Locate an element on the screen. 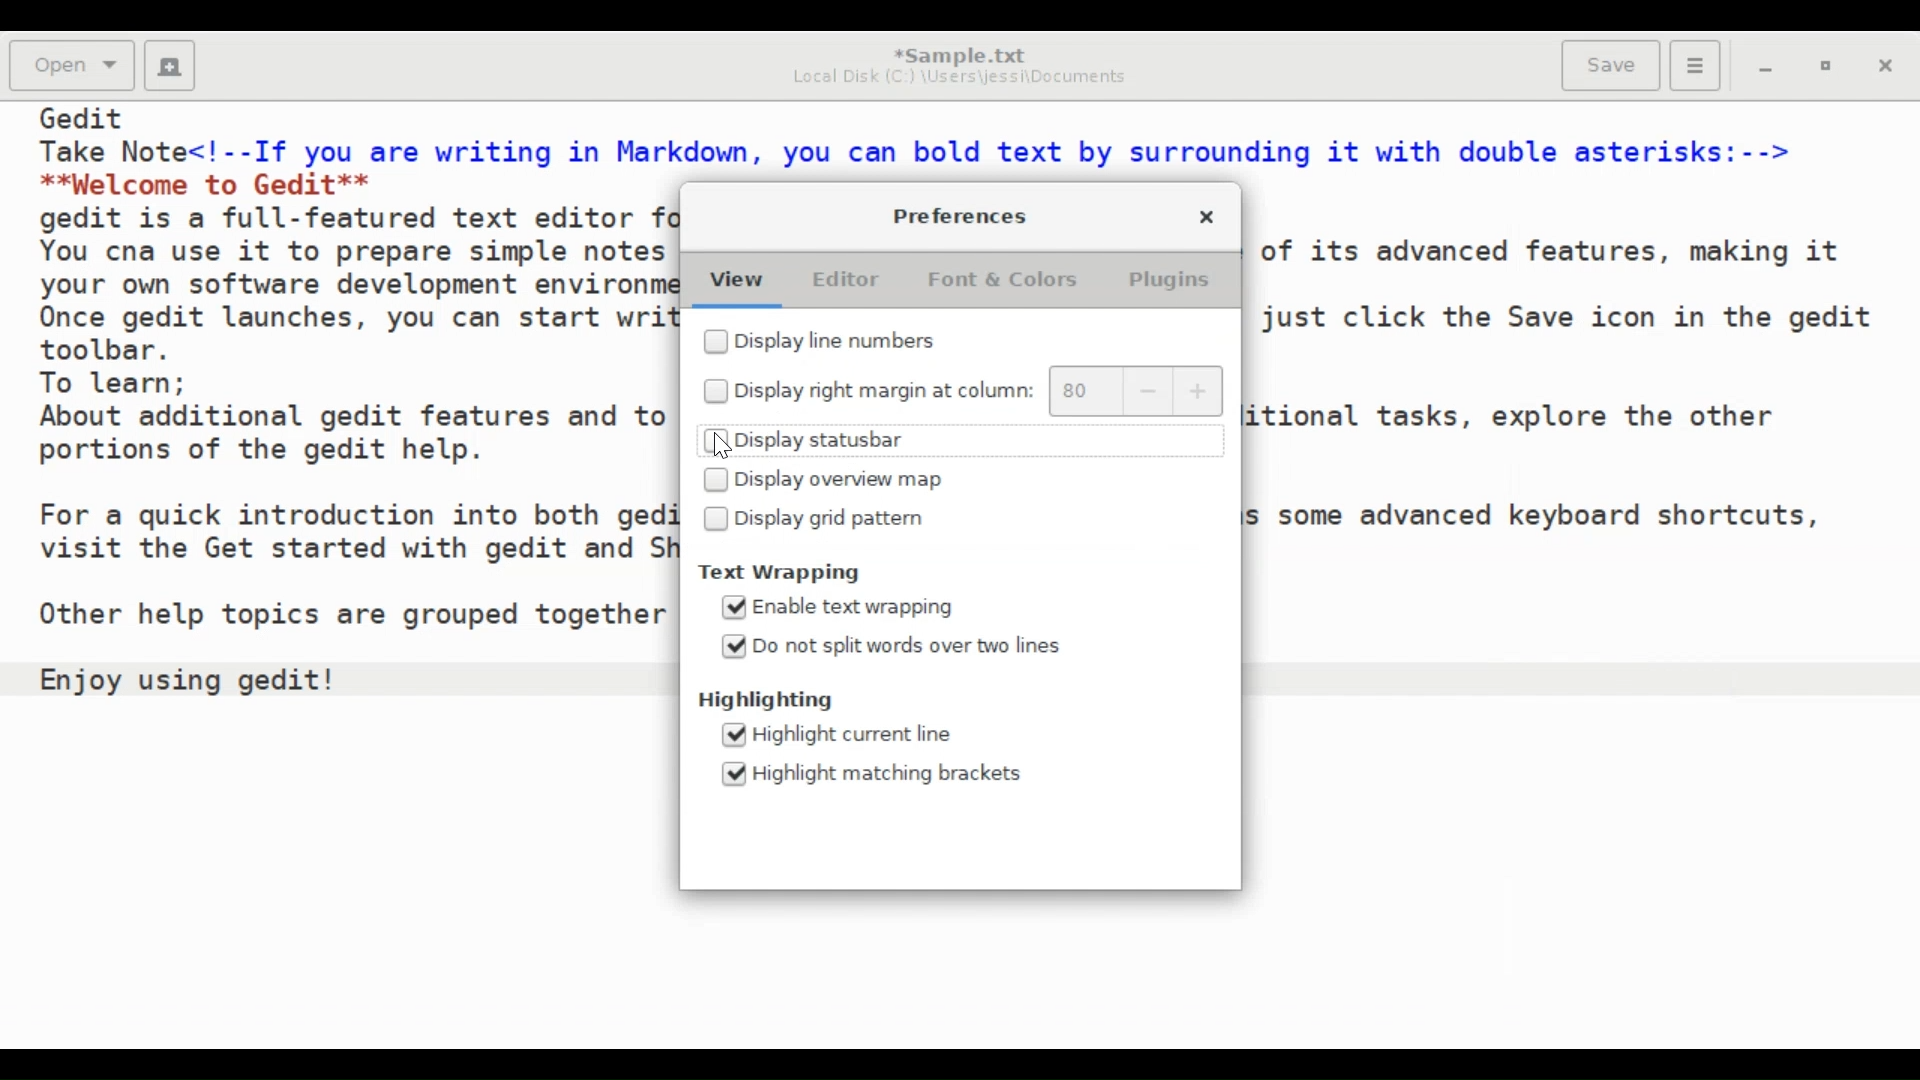 The image size is (1920, 1080). Local Disk (C:) \Users\jessi\Documents is located at coordinates (967, 78).